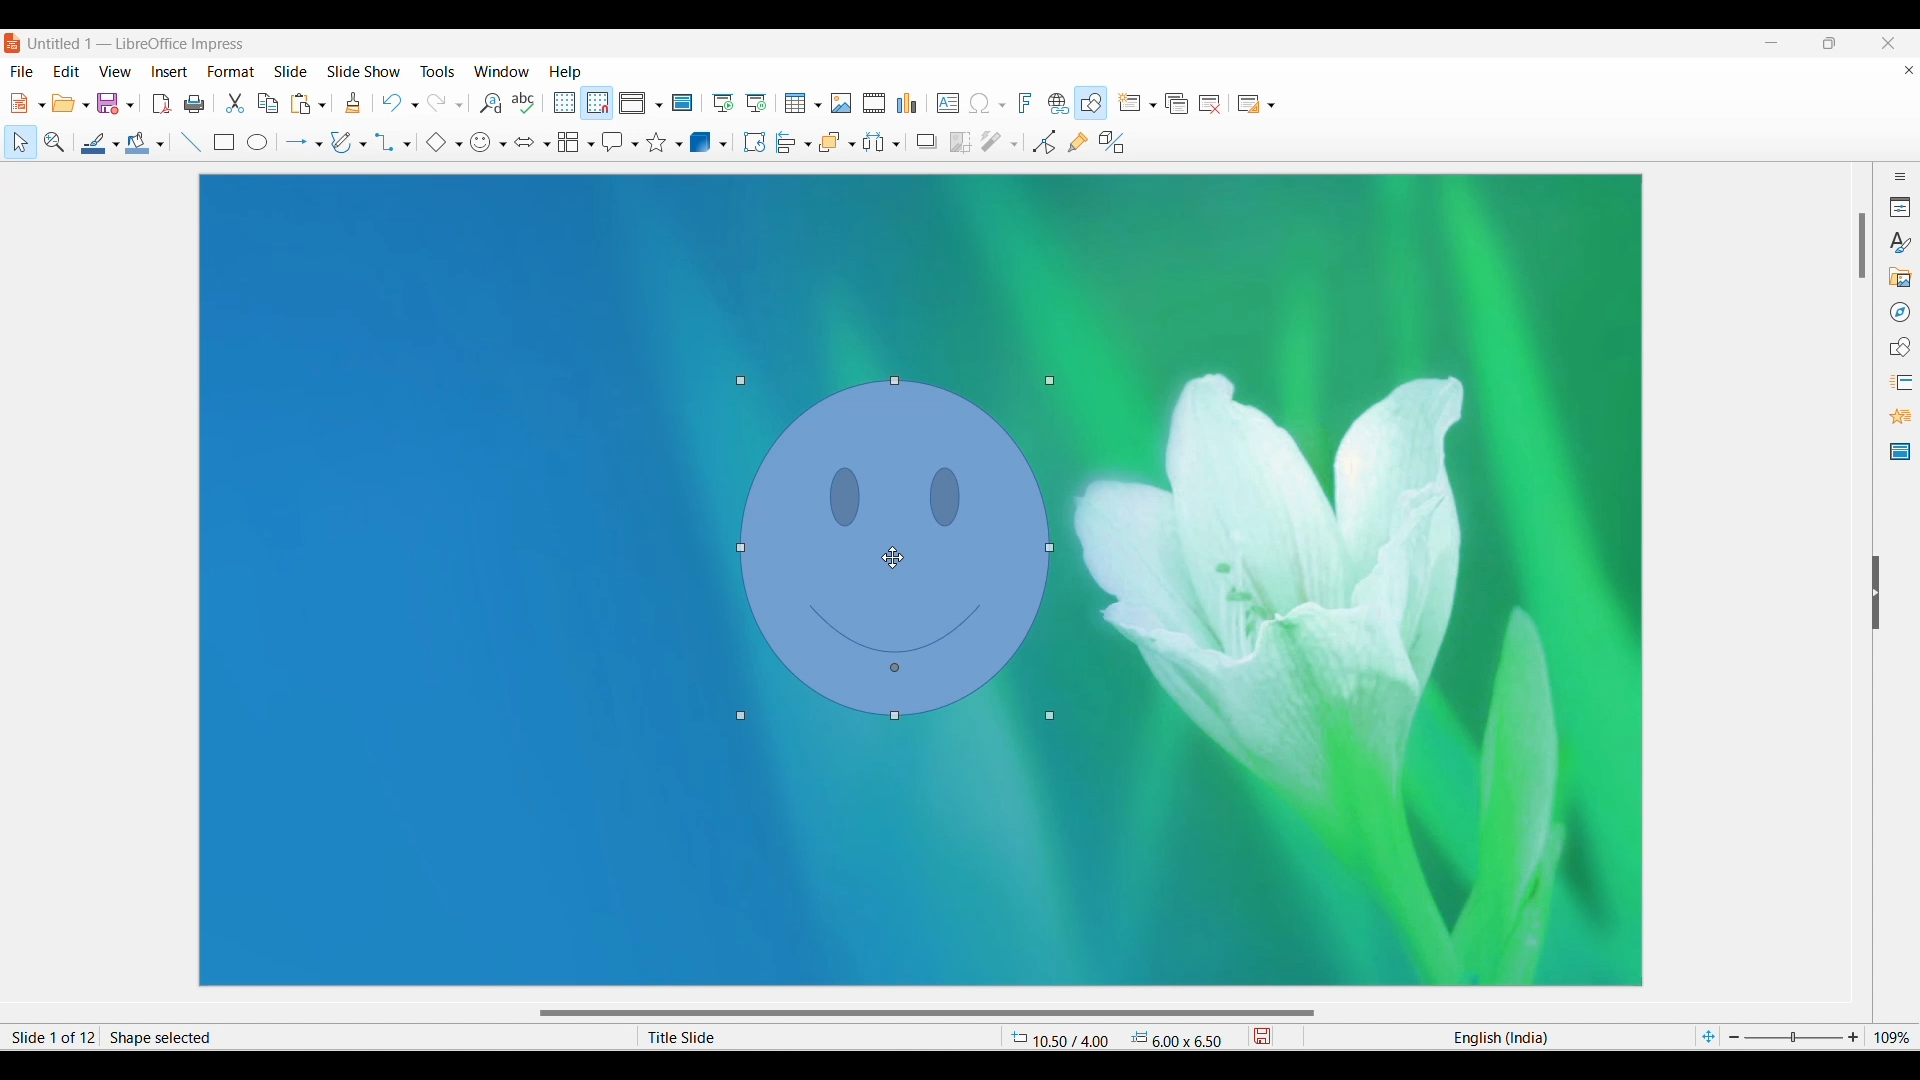 This screenshot has width=1920, height=1080. What do you see at coordinates (682, 102) in the screenshot?
I see `Master slide` at bounding box center [682, 102].